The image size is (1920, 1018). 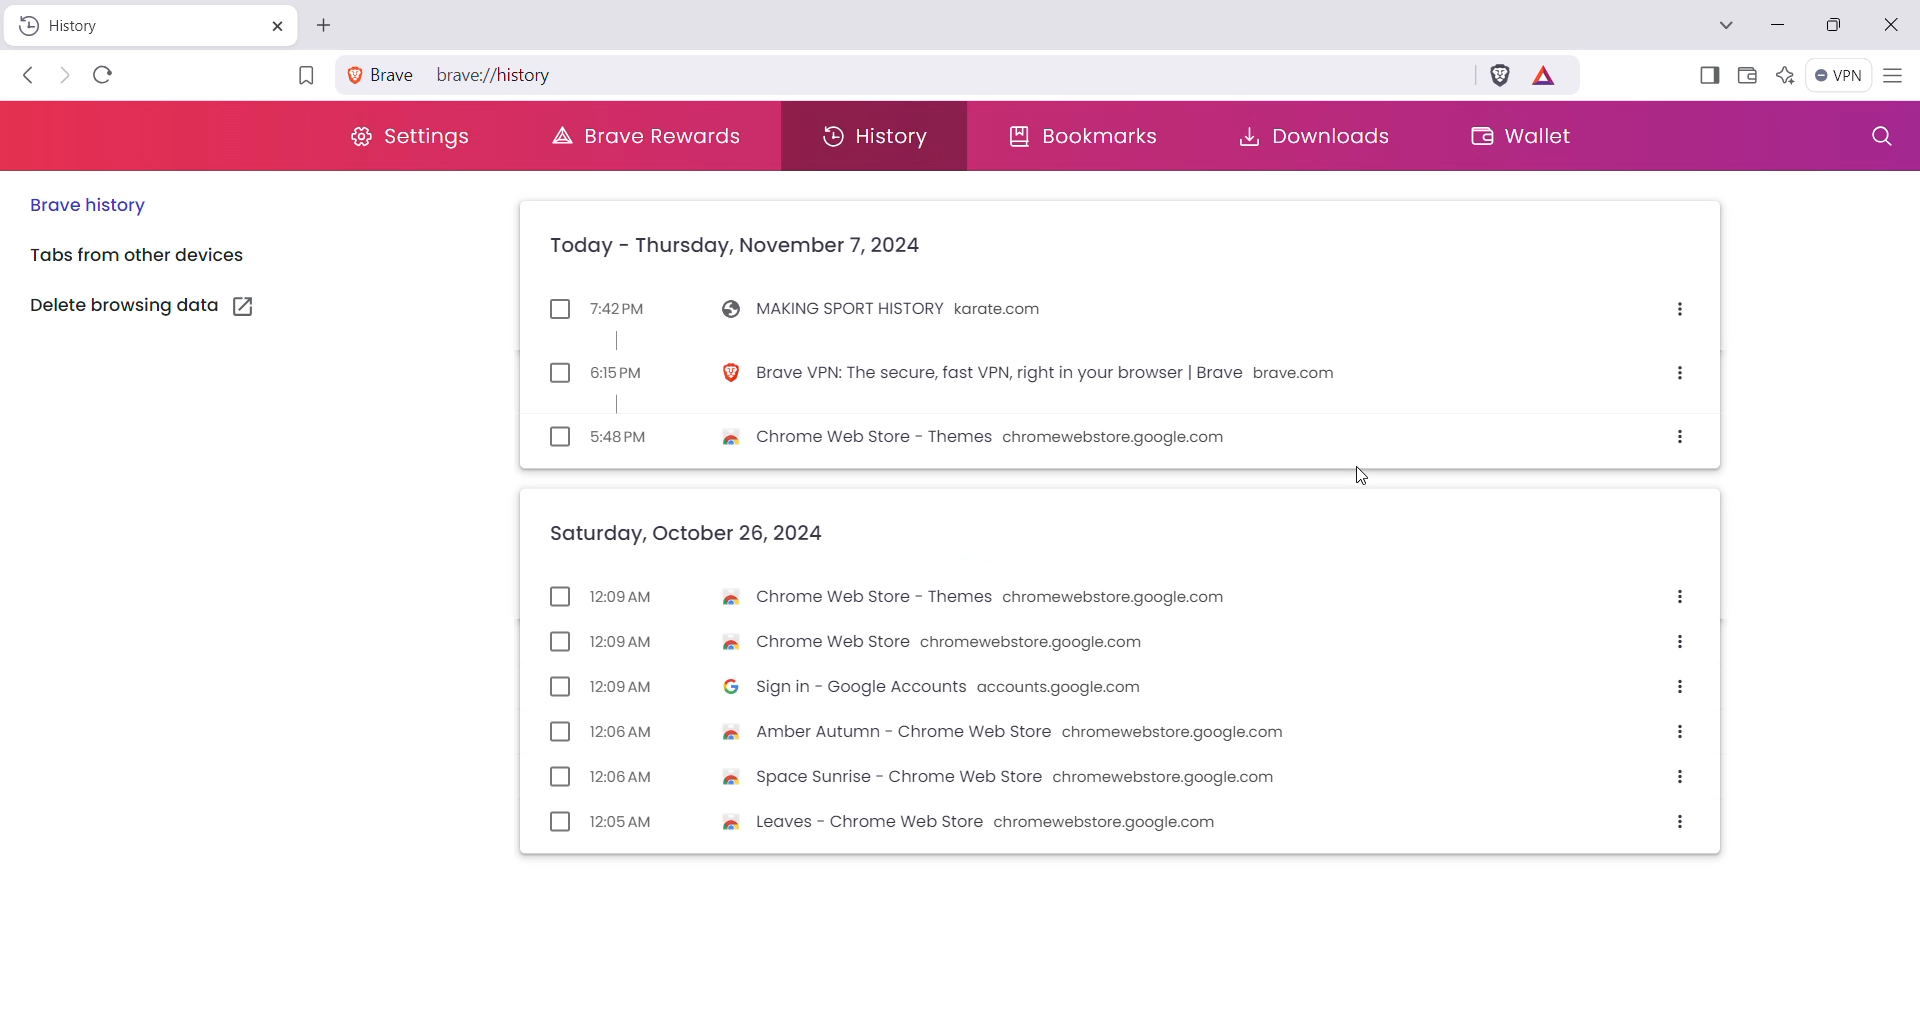 I want to click on & Chrome Web Store chromewebstore.google.com, so click(x=961, y=641).